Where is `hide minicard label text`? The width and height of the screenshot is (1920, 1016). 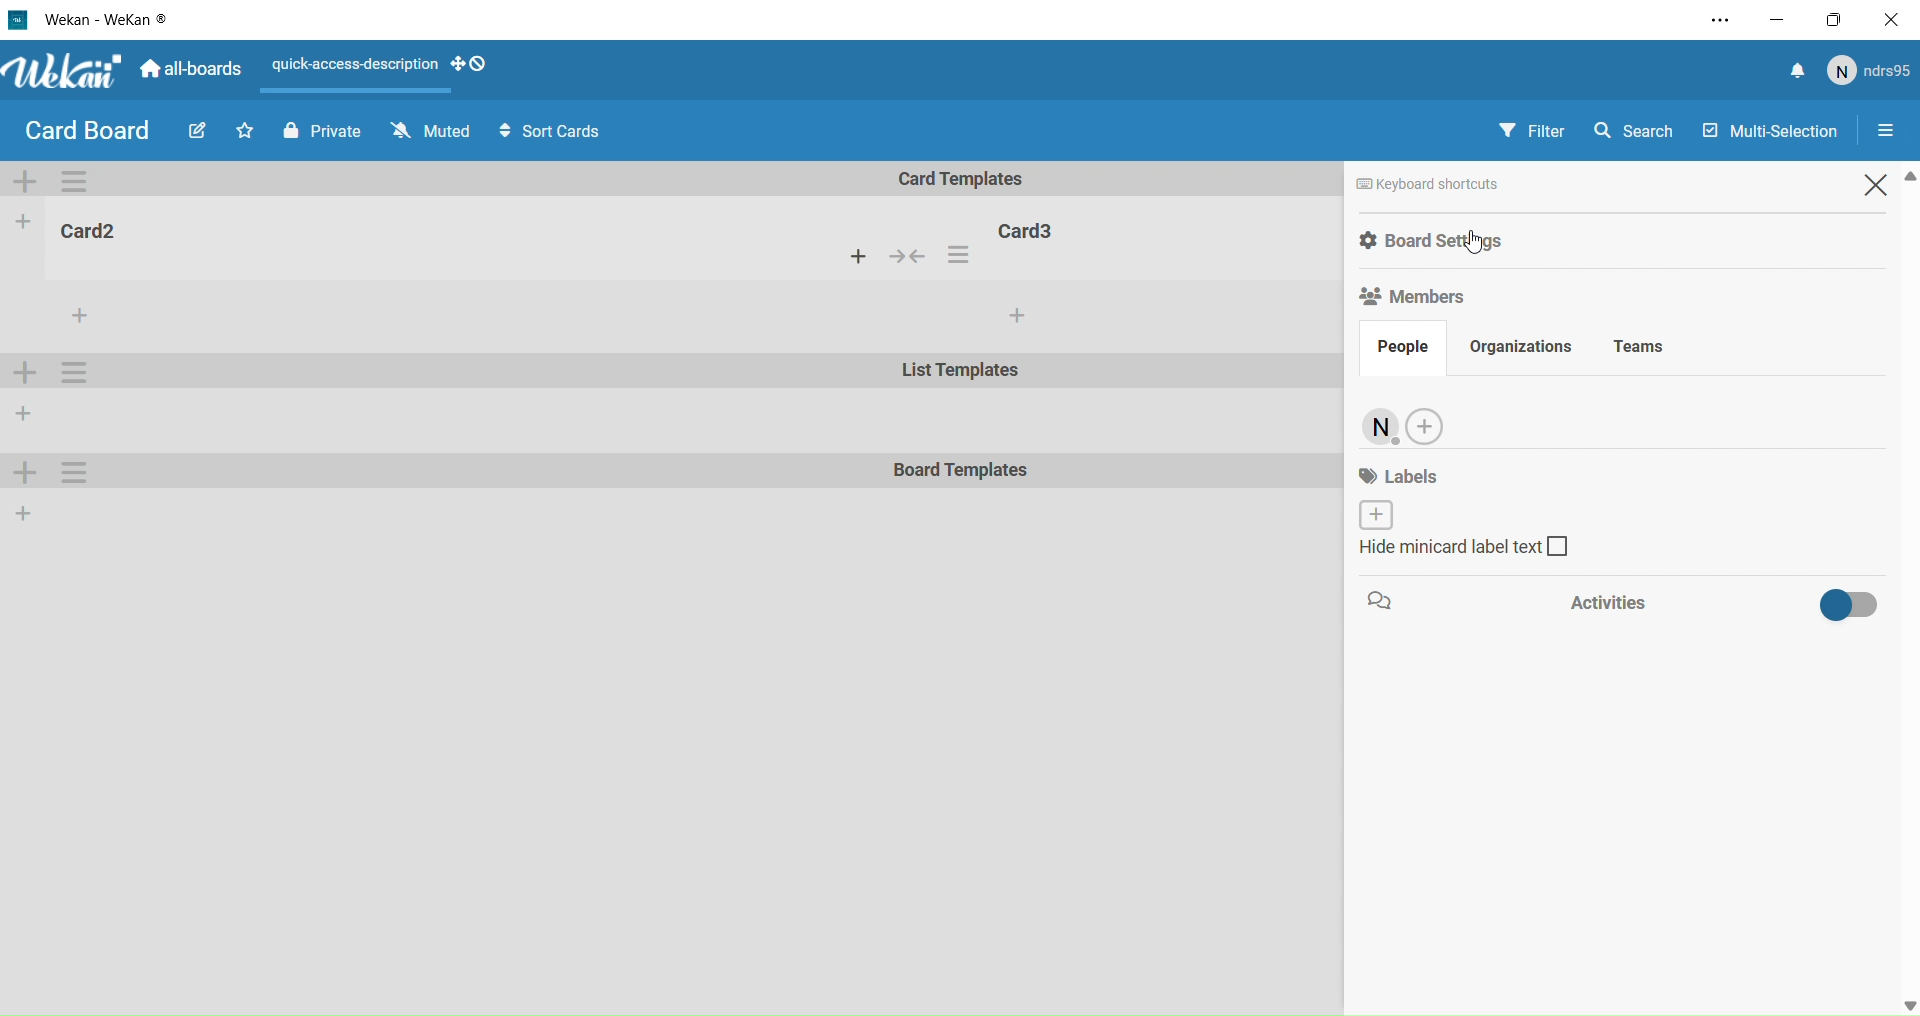 hide minicard label text is located at coordinates (1463, 550).